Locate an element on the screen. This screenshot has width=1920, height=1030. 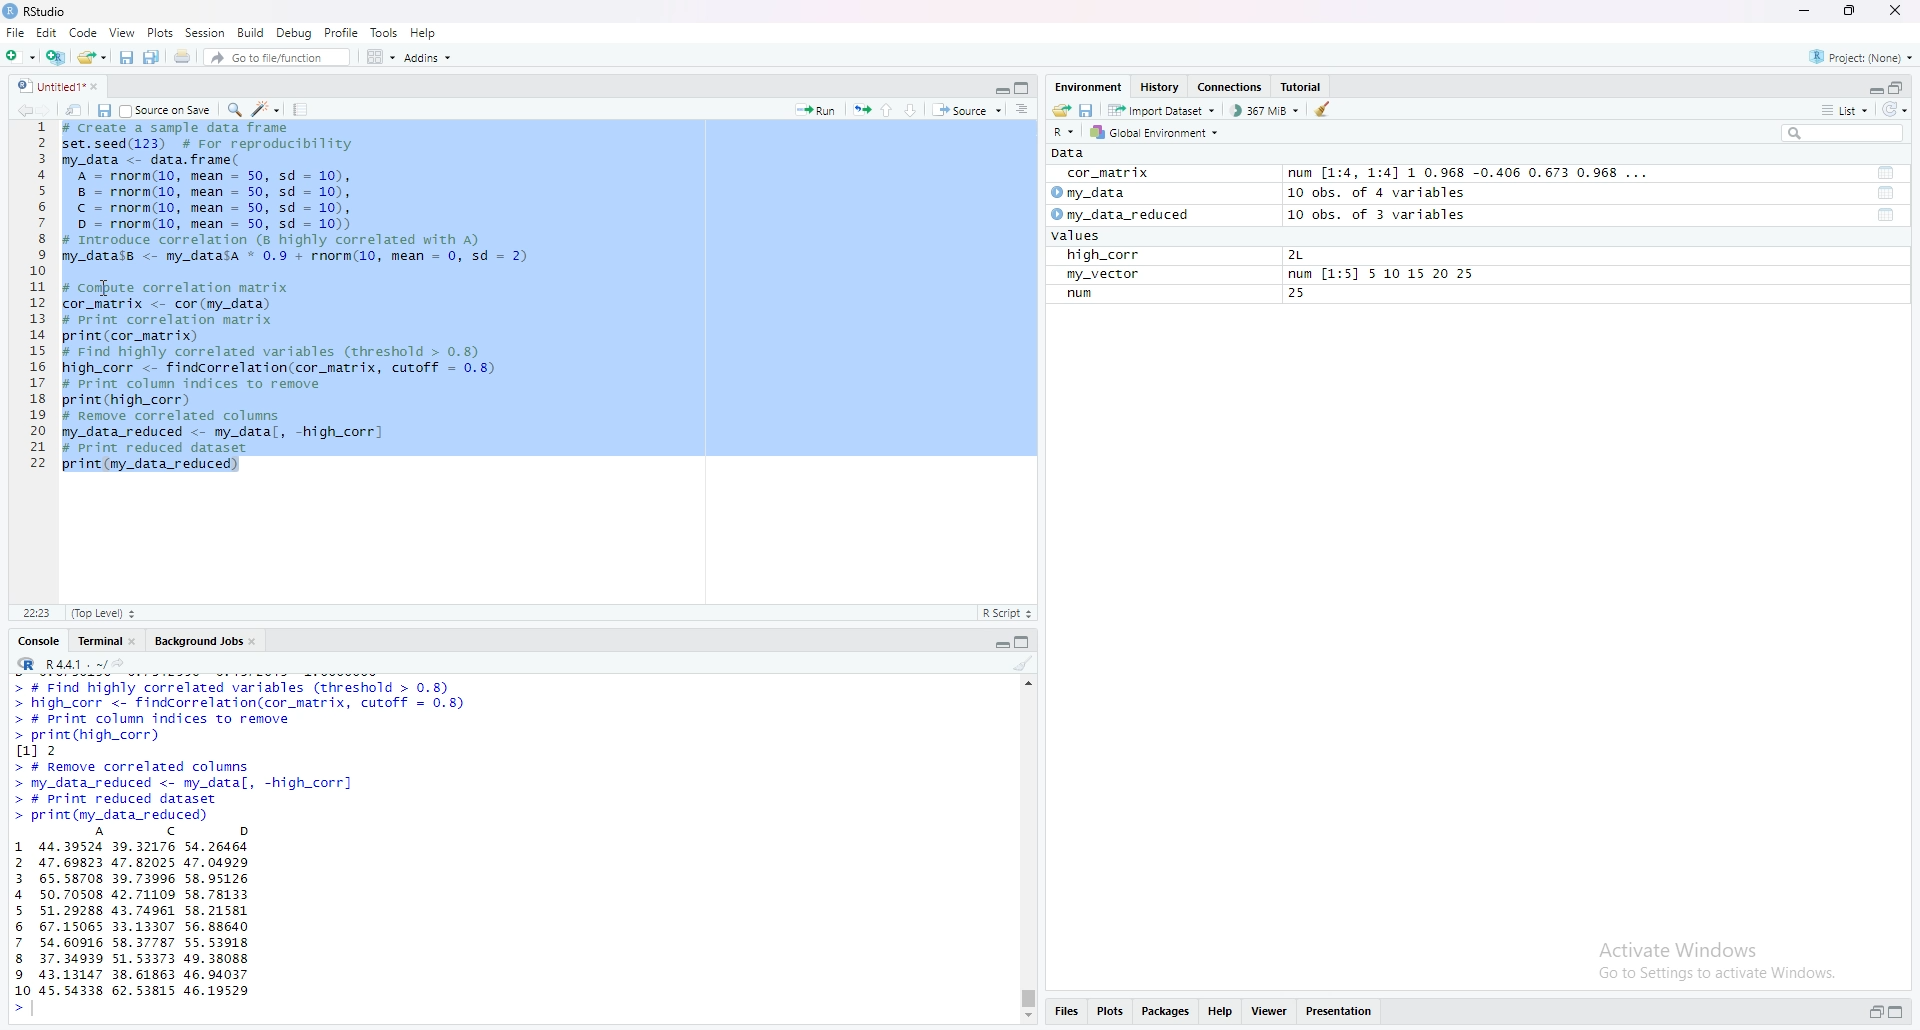
Environment  is located at coordinates (1090, 86).